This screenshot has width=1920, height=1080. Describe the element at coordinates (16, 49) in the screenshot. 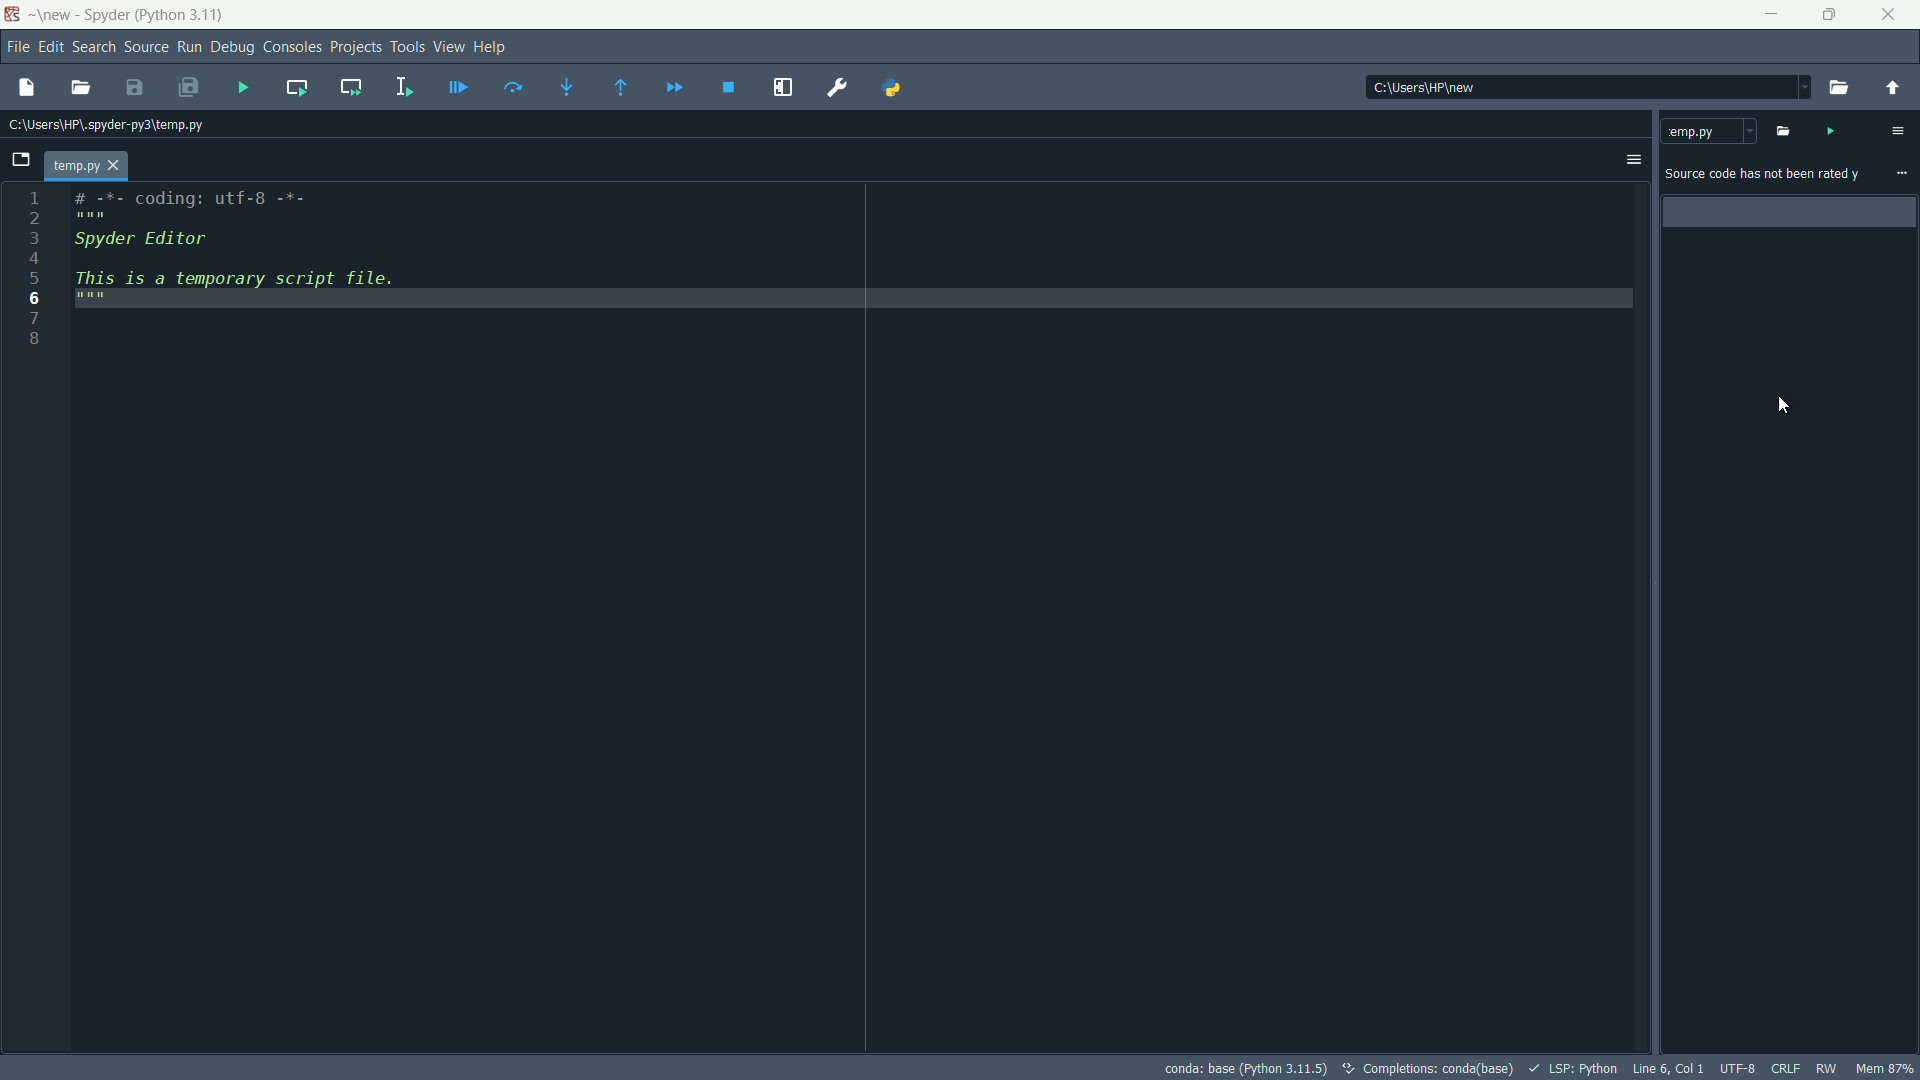

I see `file menu` at that location.